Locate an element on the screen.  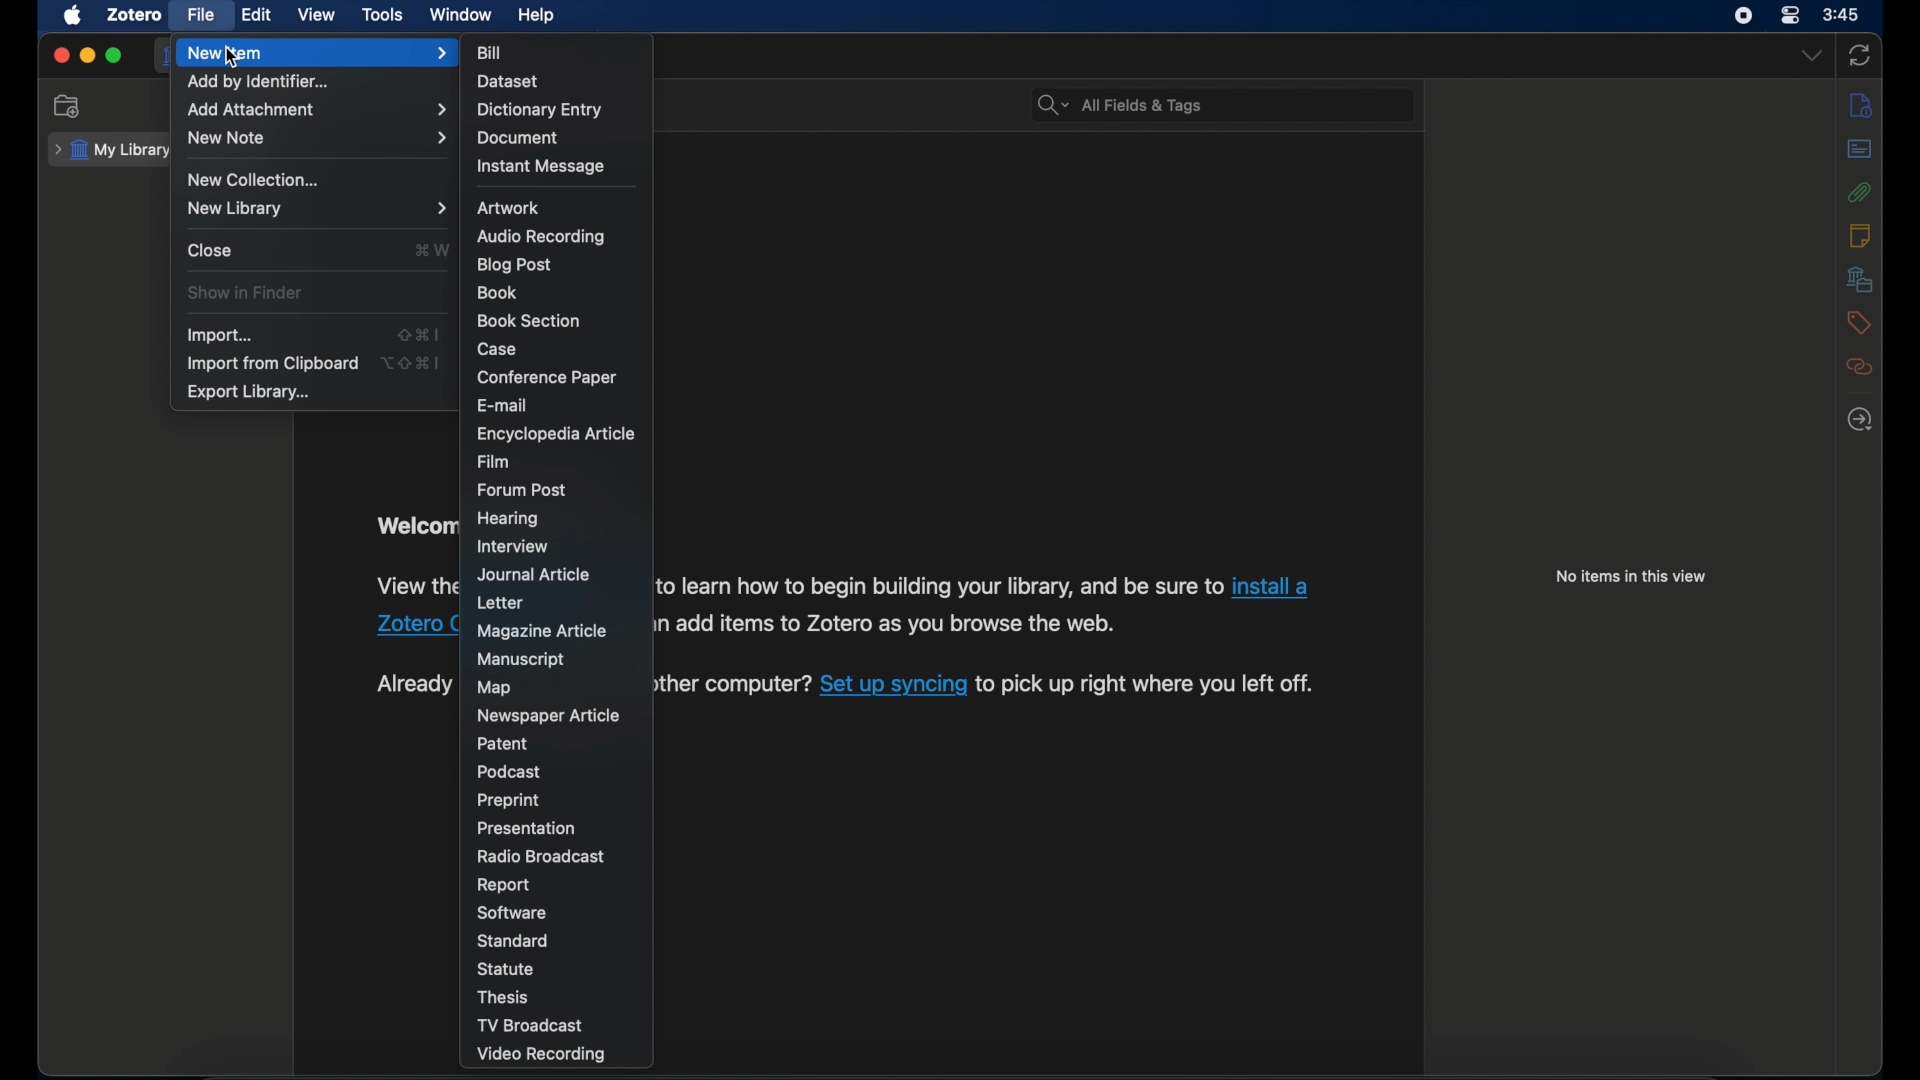
new note is located at coordinates (316, 138).